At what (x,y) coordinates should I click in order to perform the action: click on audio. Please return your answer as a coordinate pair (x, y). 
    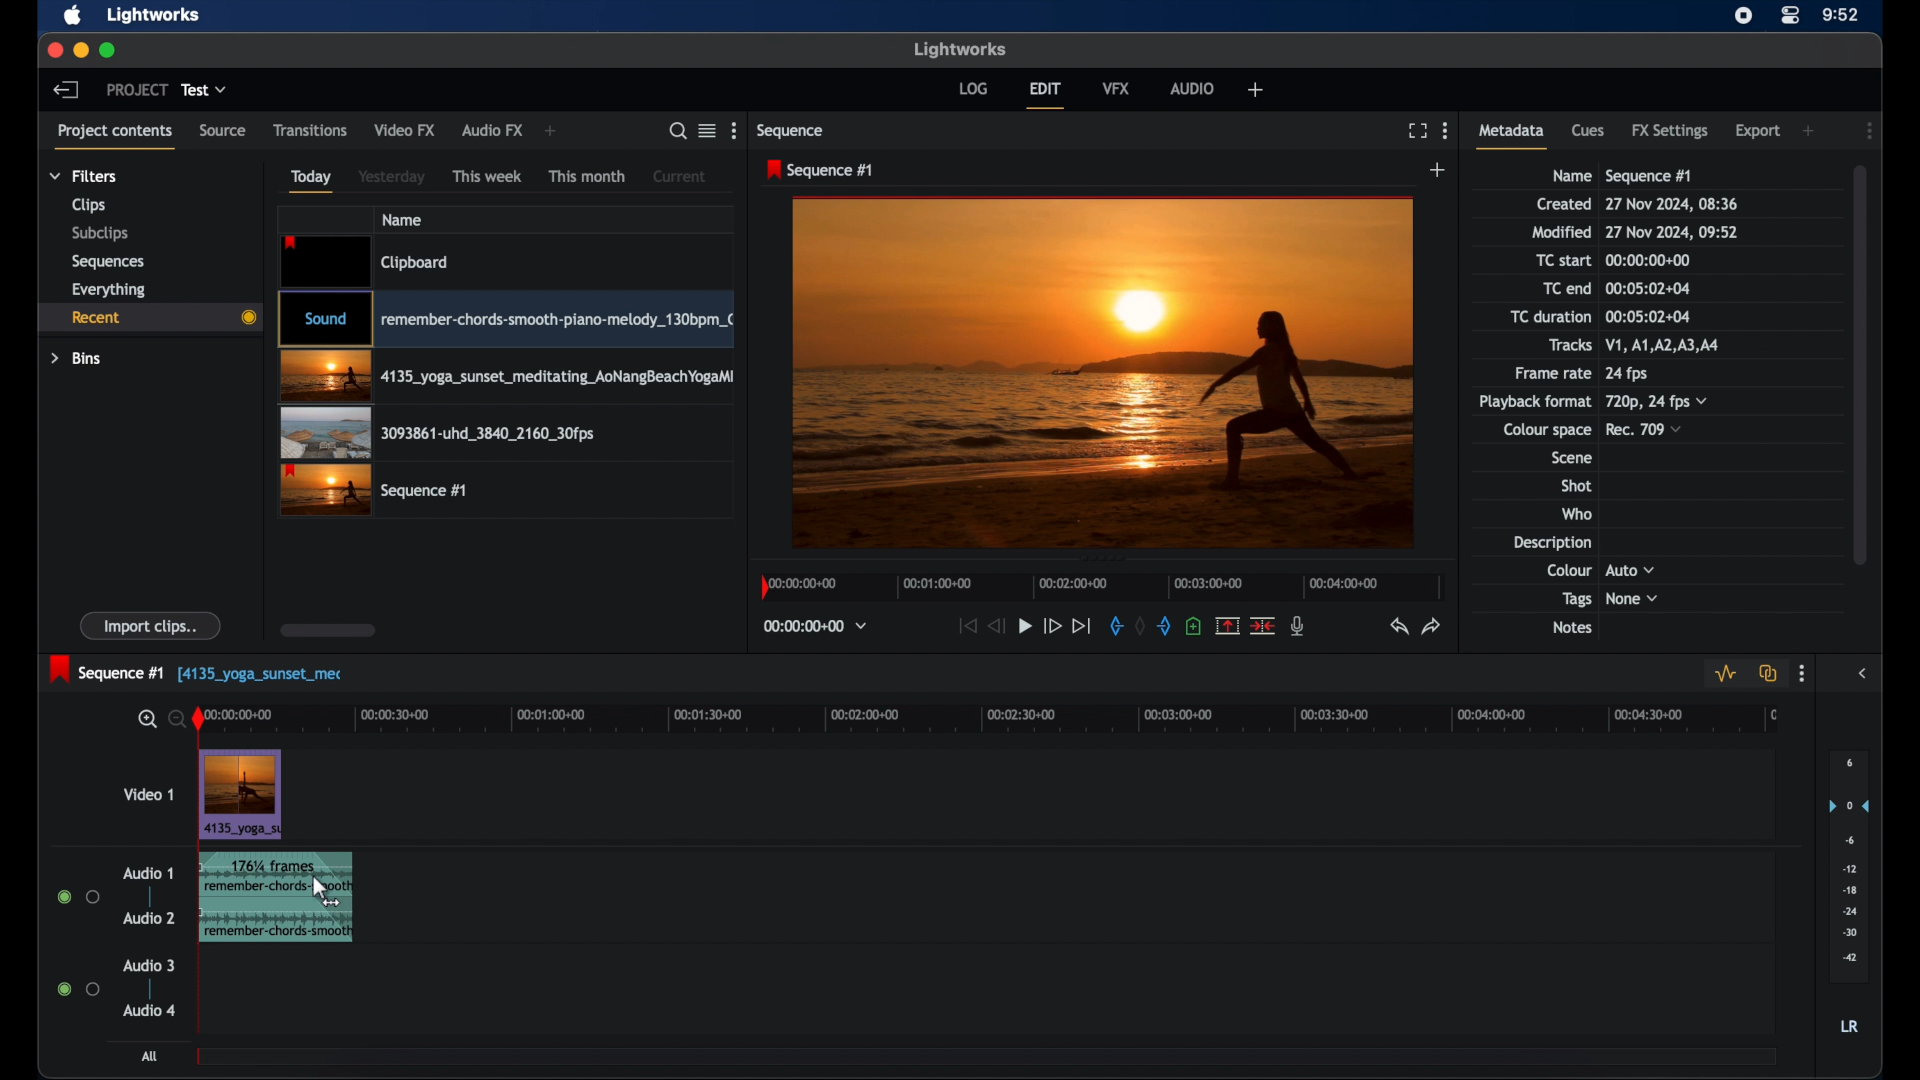
    Looking at the image, I should click on (1193, 88).